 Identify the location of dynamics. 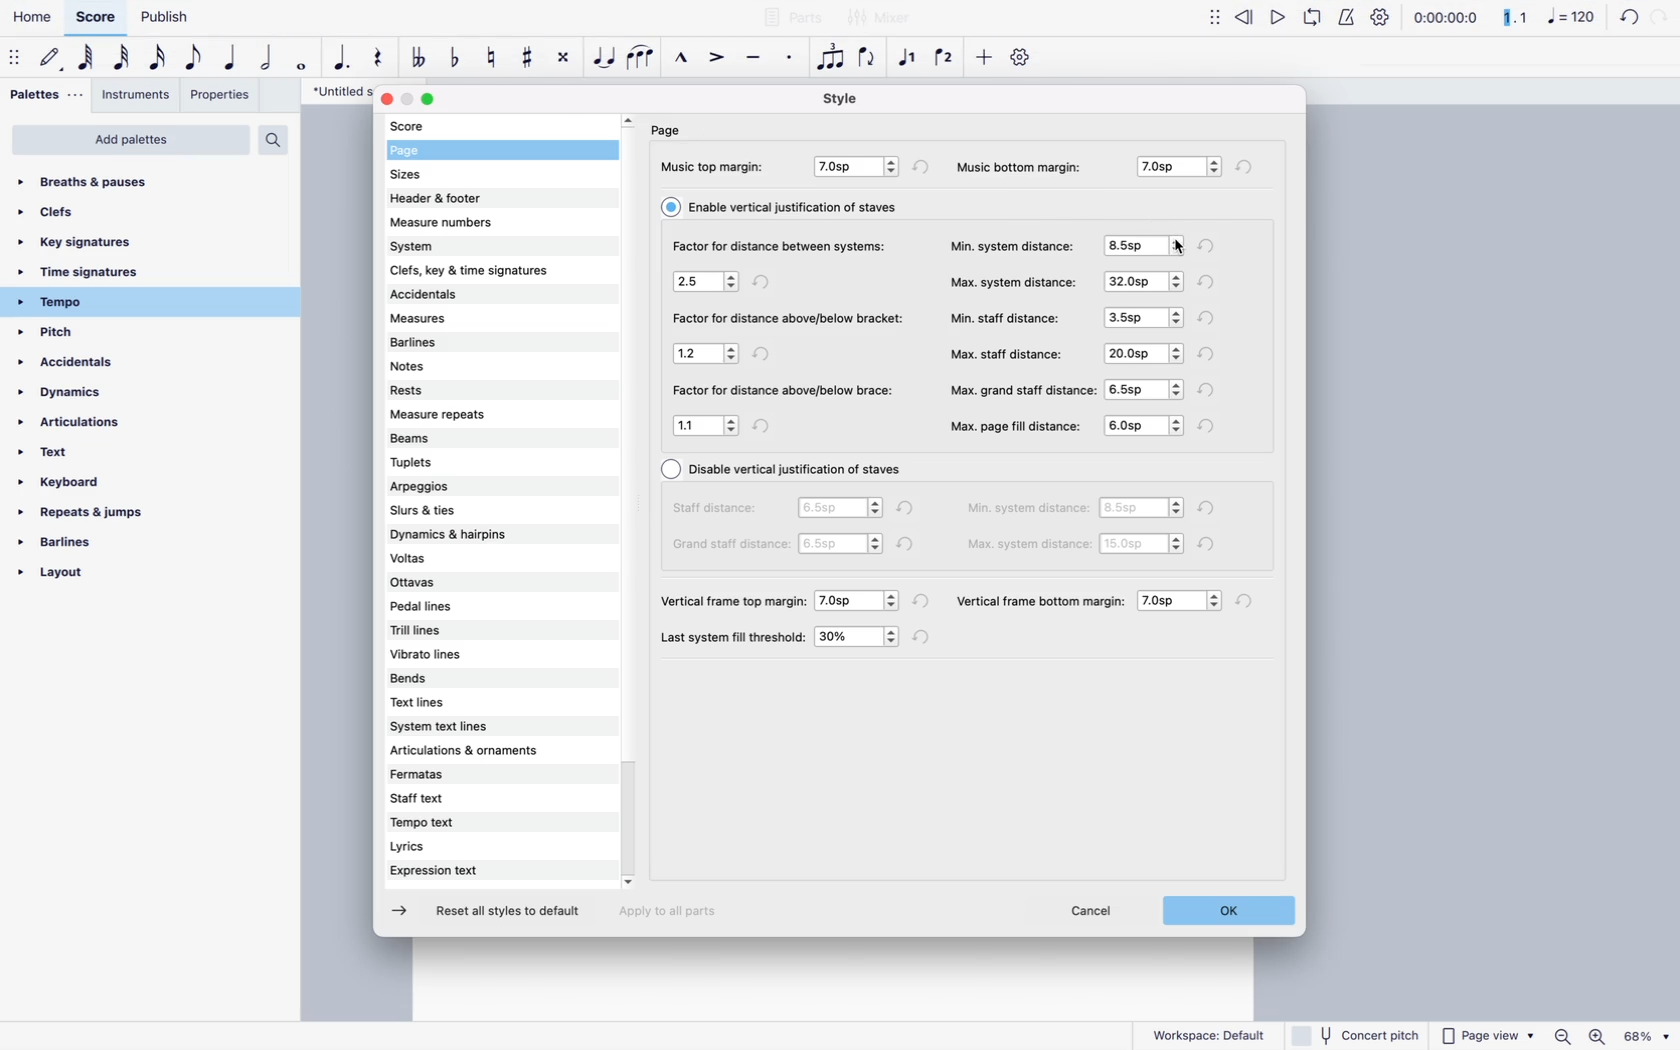
(89, 398).